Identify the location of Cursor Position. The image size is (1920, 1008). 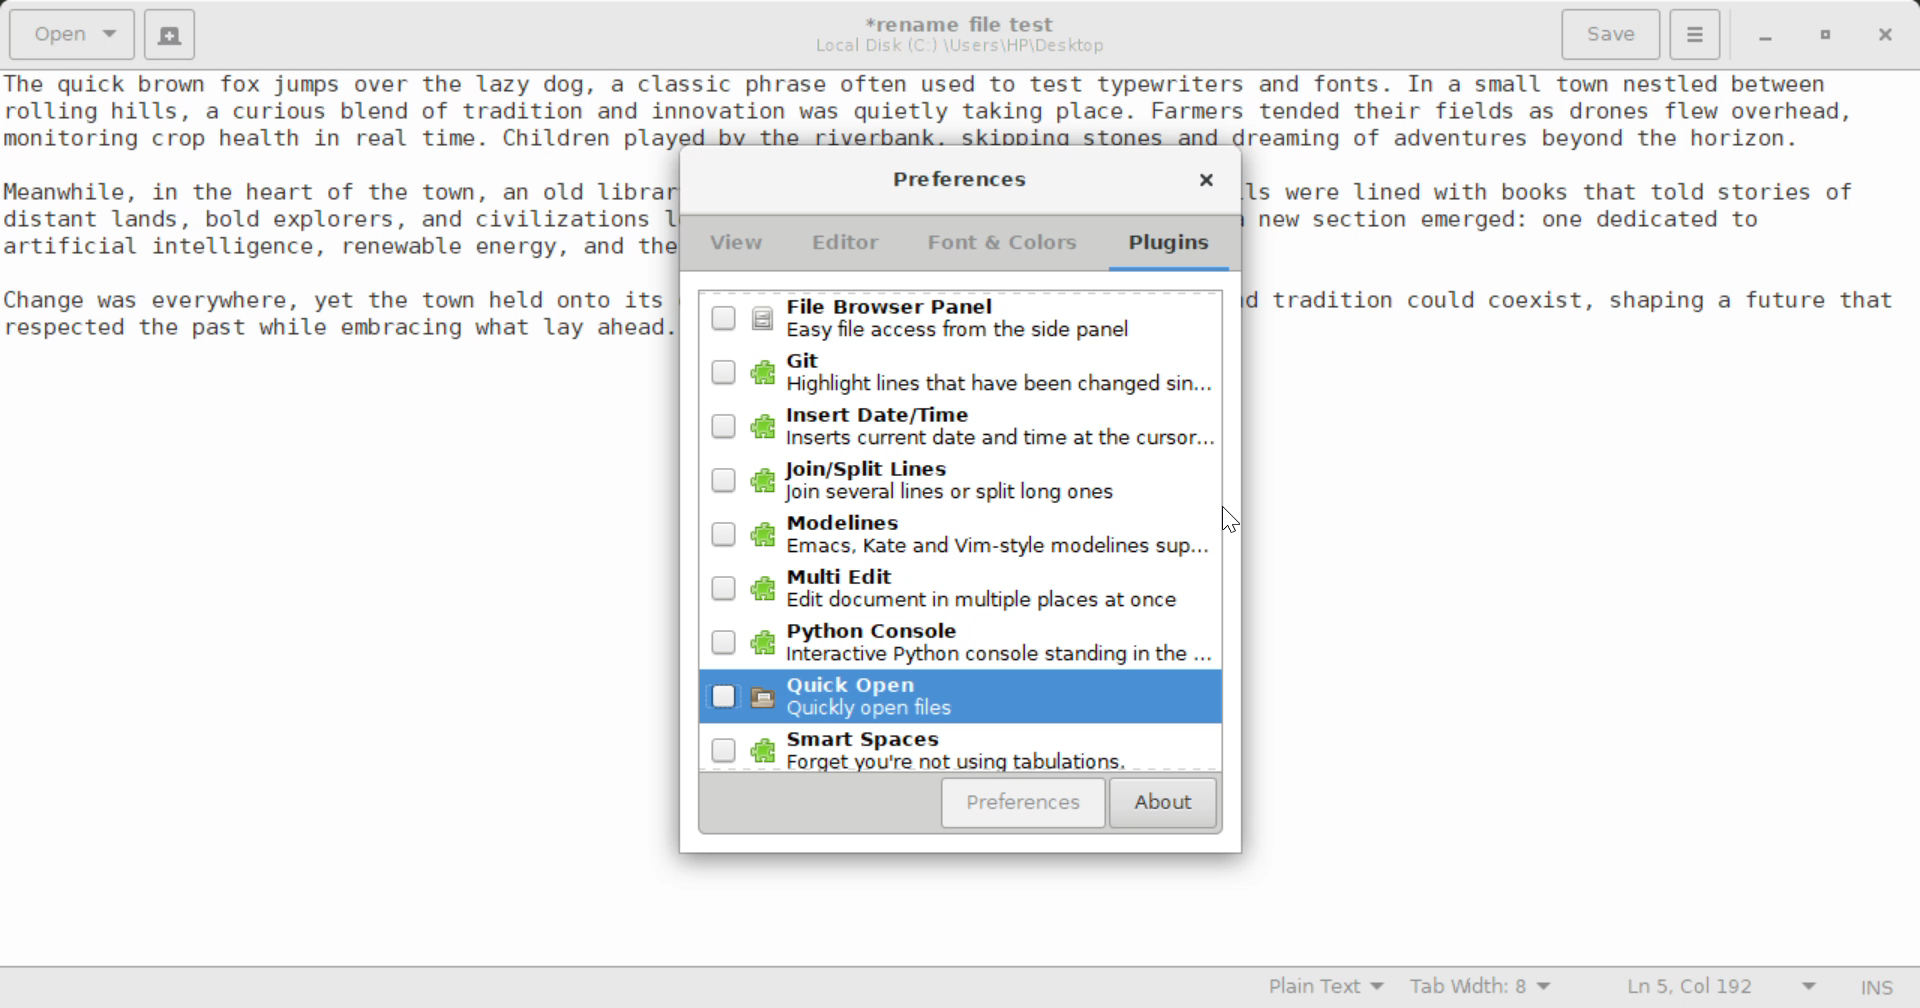
(1234, 523).